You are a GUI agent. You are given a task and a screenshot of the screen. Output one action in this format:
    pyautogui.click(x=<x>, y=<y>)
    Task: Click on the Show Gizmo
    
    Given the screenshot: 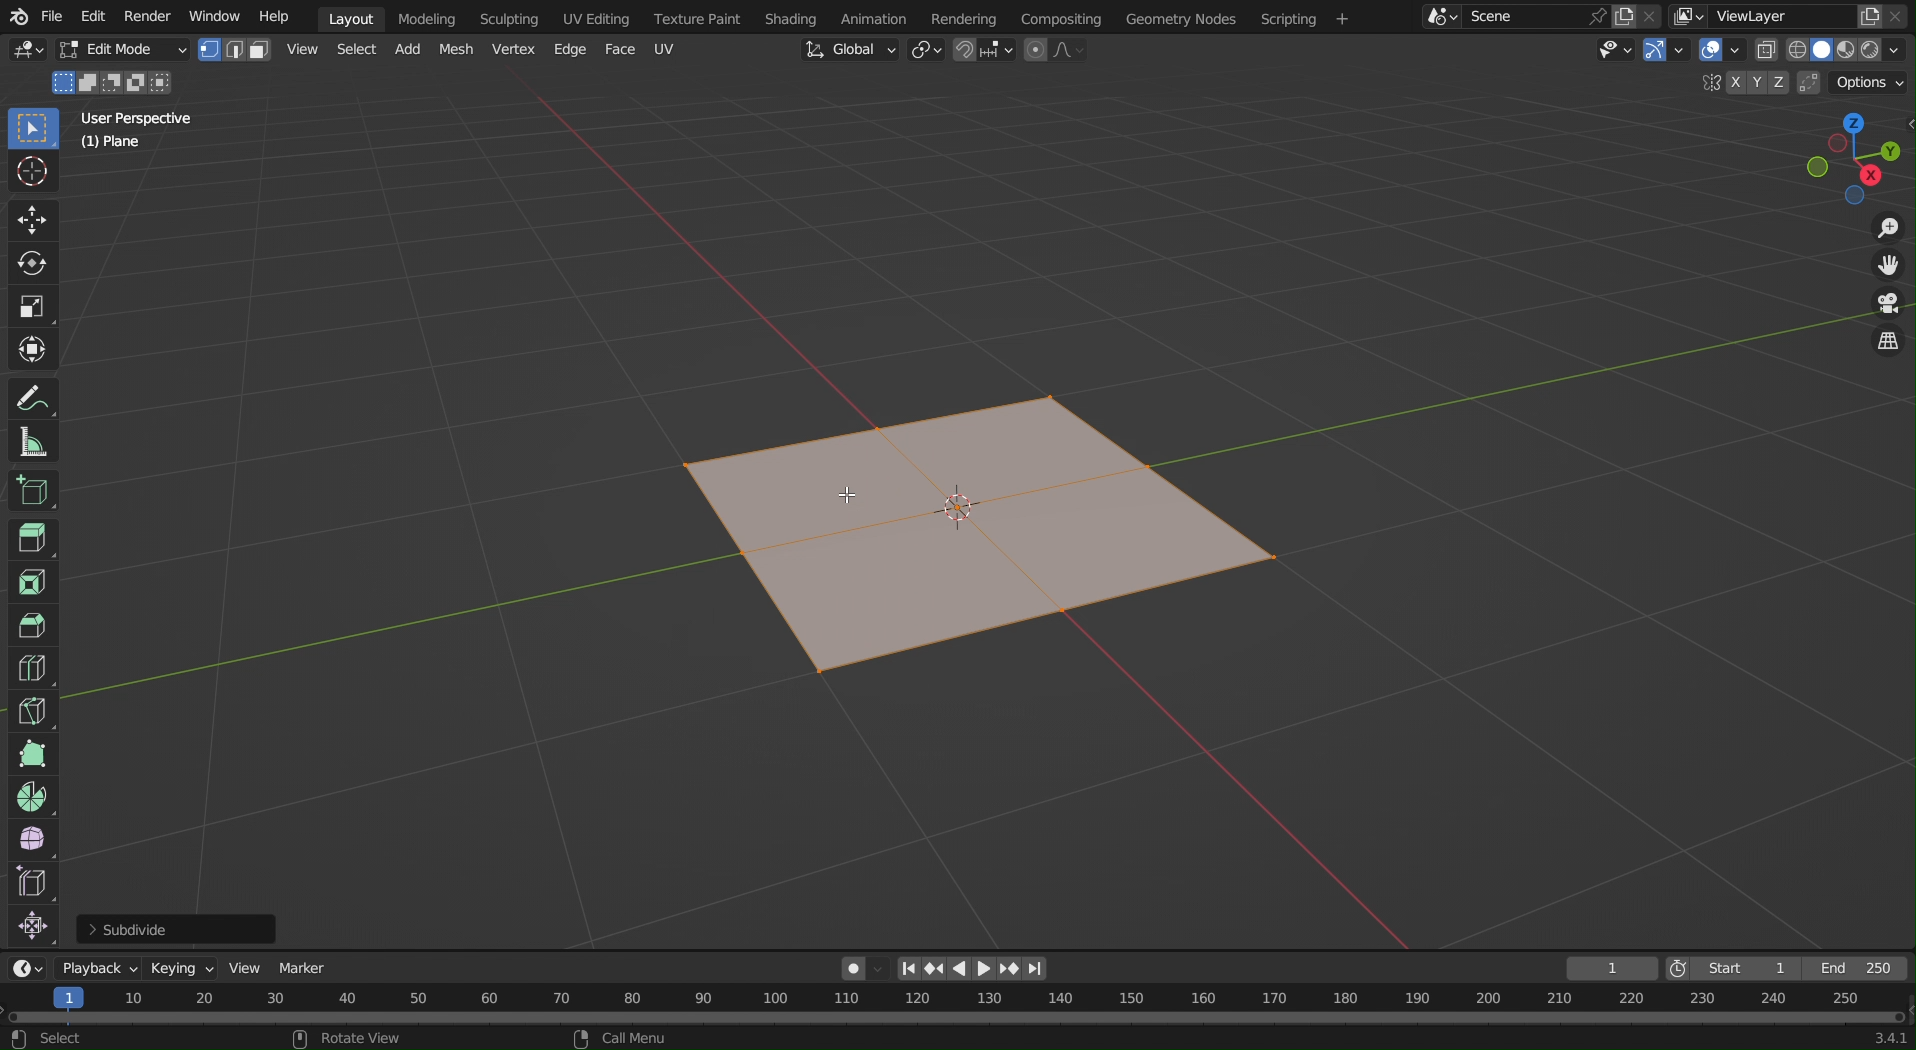 What is the action you would take?
    pyautogui.click(x=1665, y=53)
    